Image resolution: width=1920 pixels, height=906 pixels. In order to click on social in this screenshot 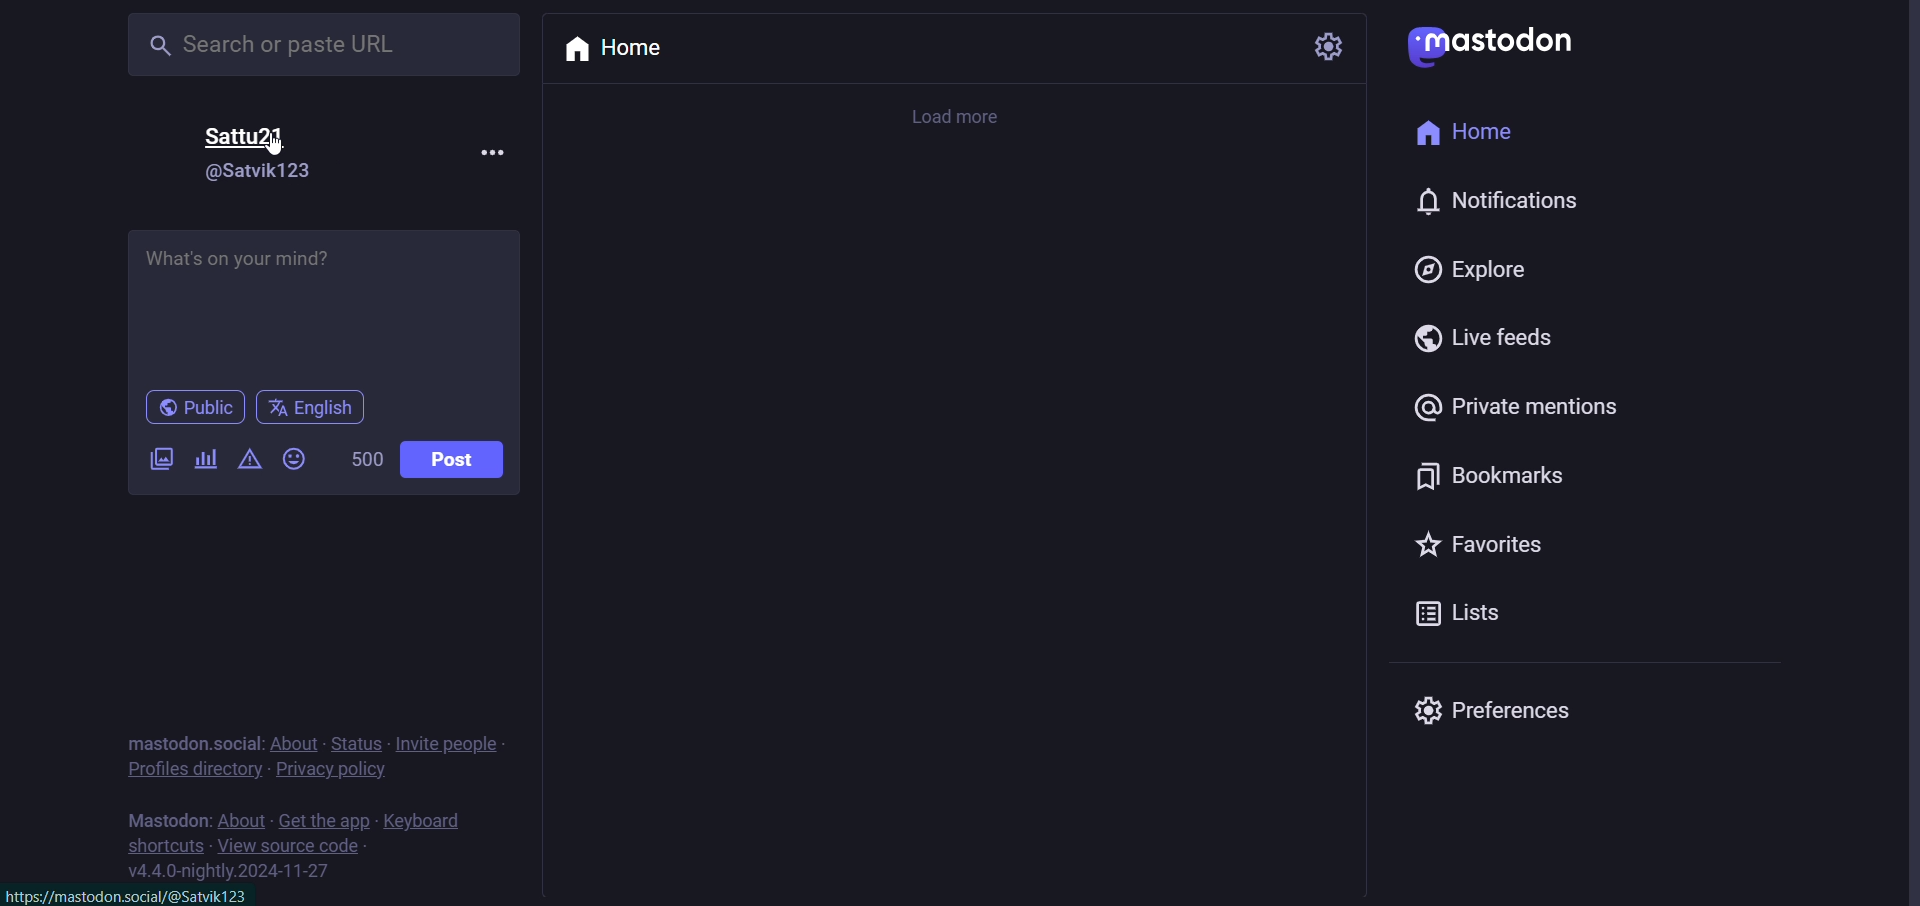, I will do `click(236, 742)`.